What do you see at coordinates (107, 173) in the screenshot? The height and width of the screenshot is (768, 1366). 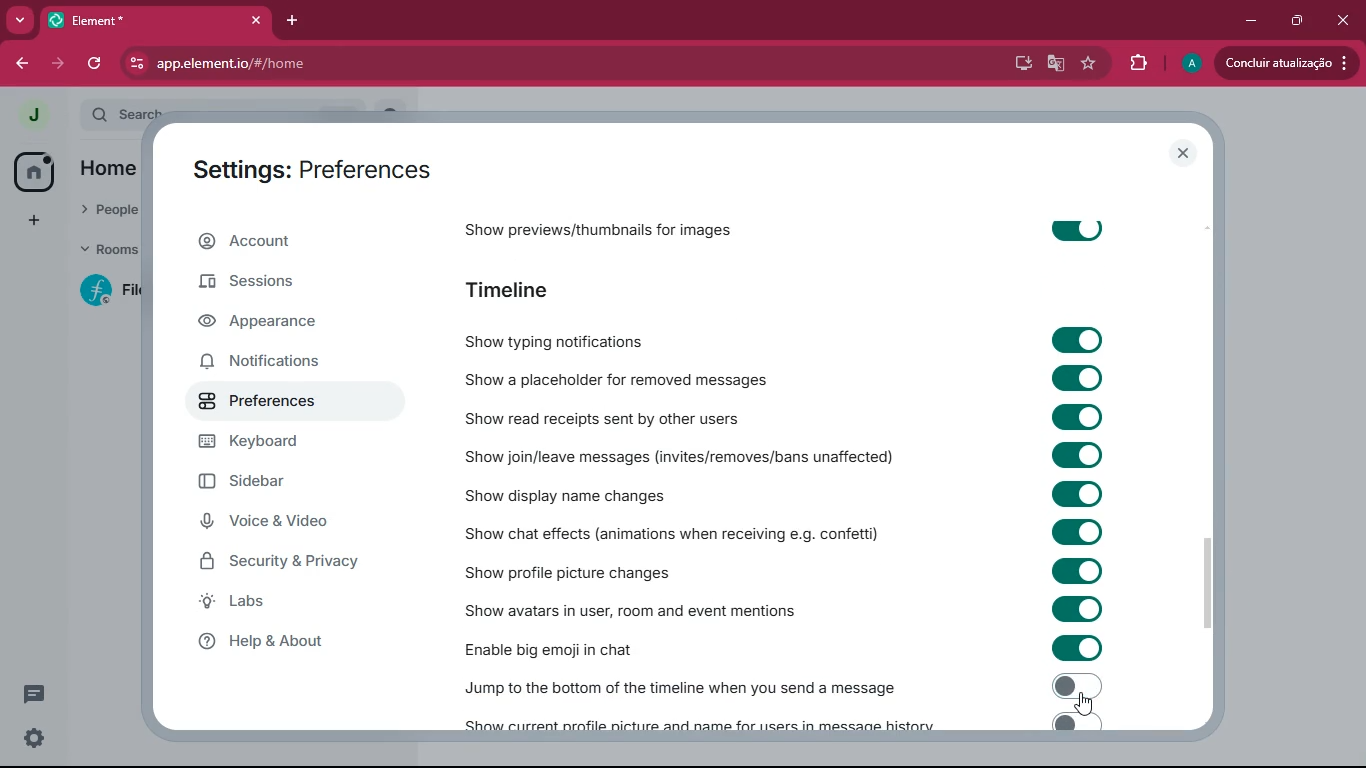 I see `home` at bounding box center [107, 173].